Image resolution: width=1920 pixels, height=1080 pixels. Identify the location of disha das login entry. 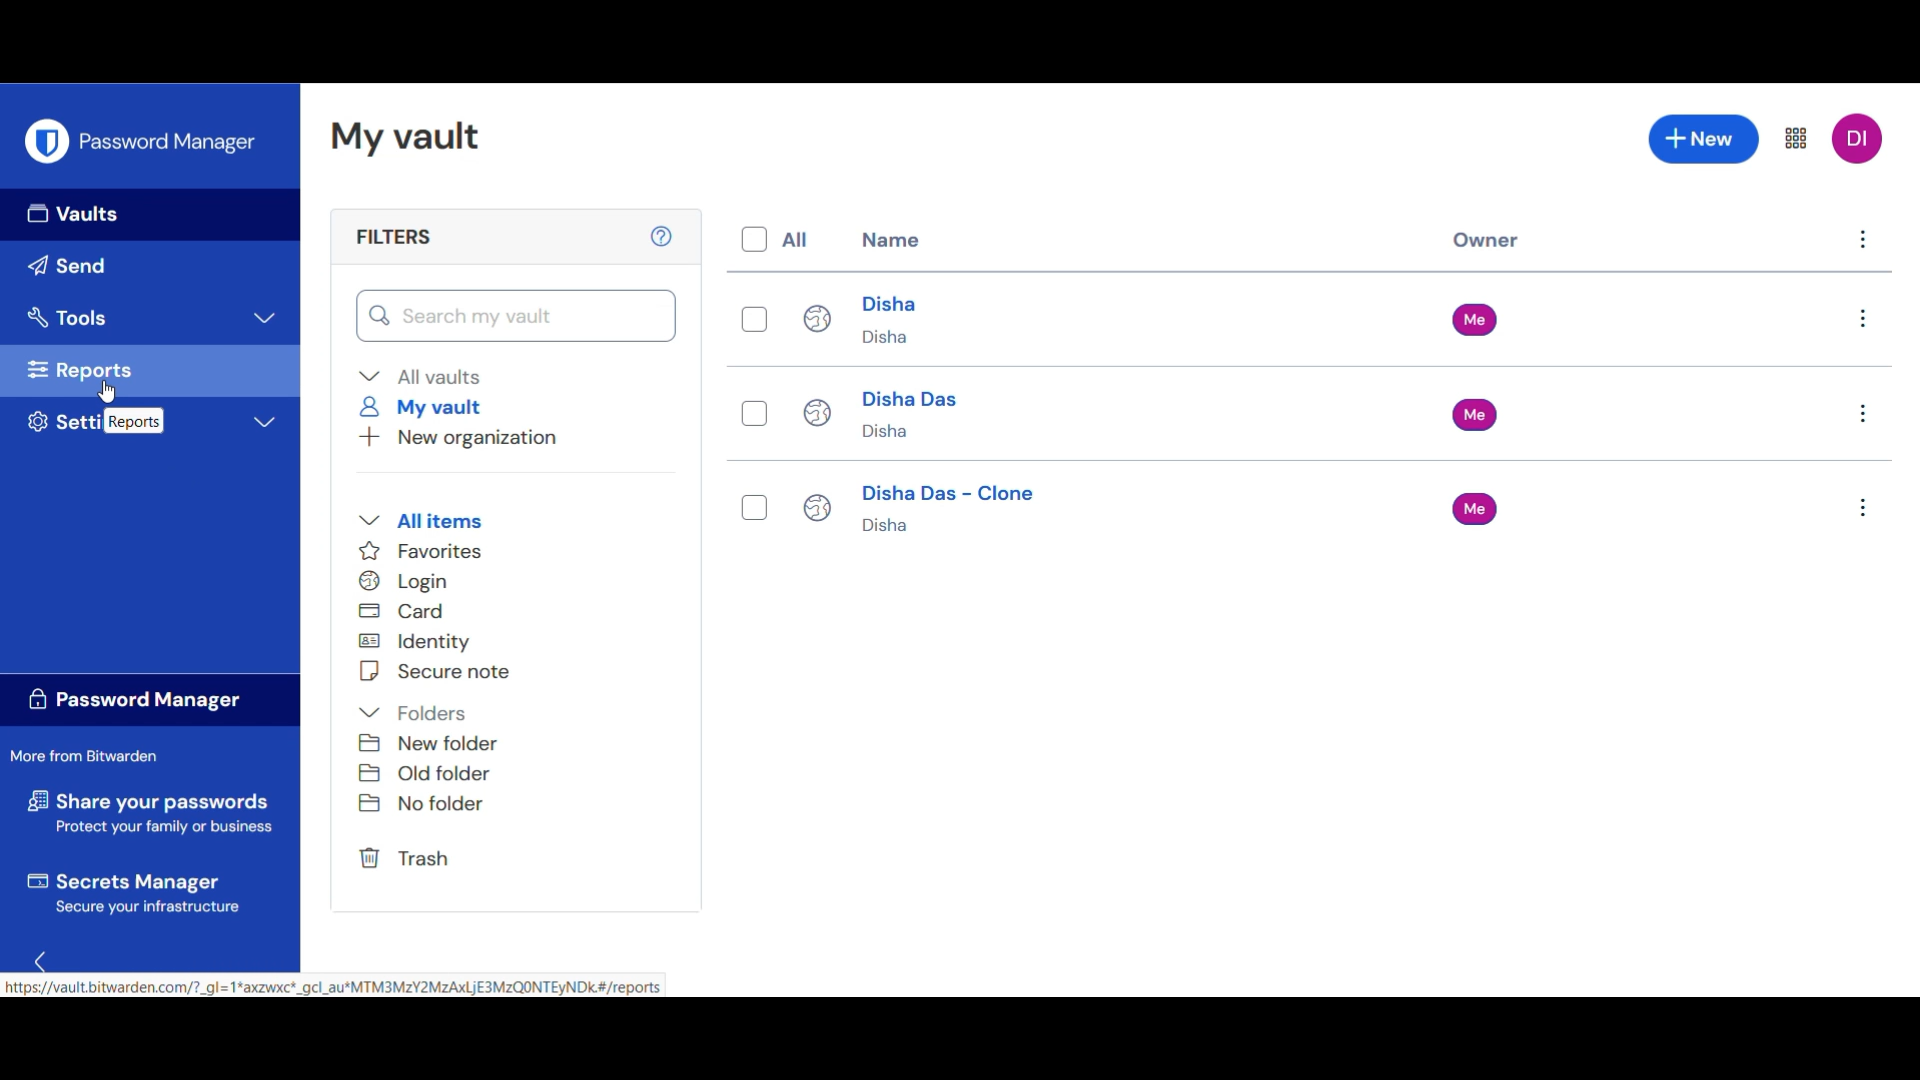
(976, 415).